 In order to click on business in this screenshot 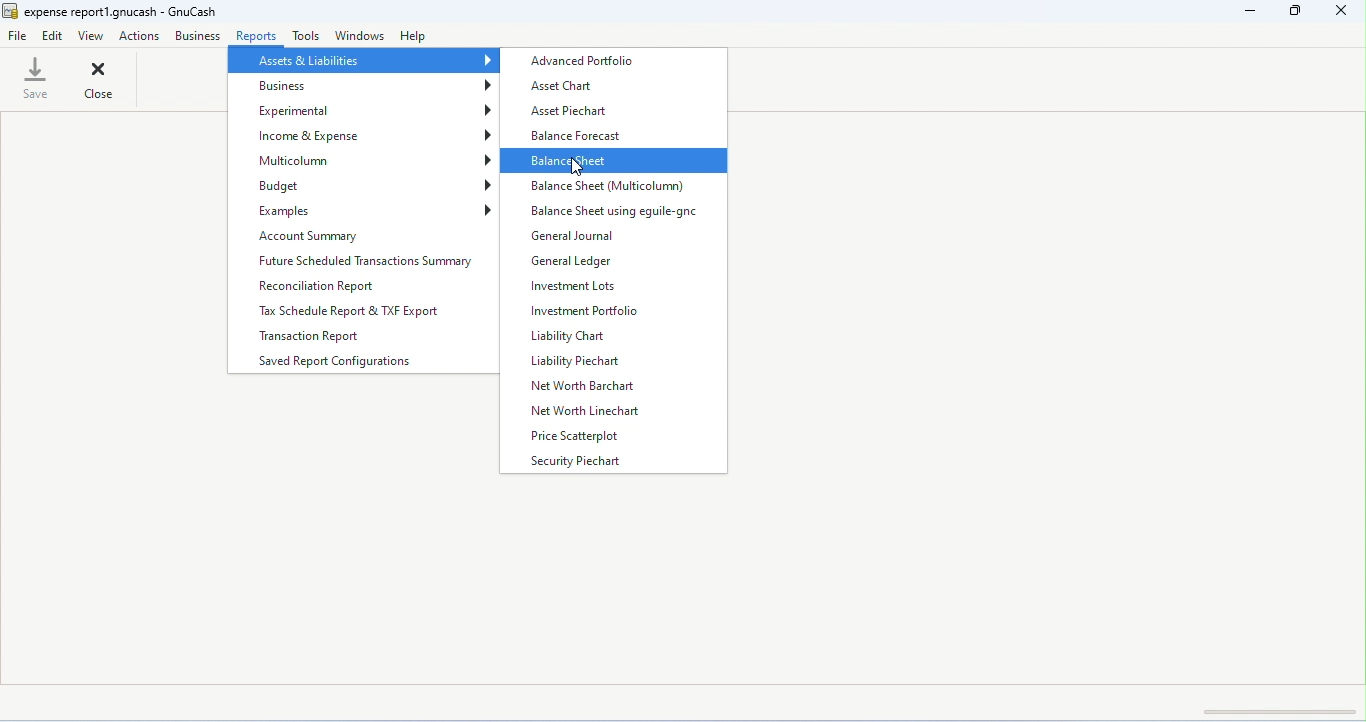, I will do `click(197, 35)`.